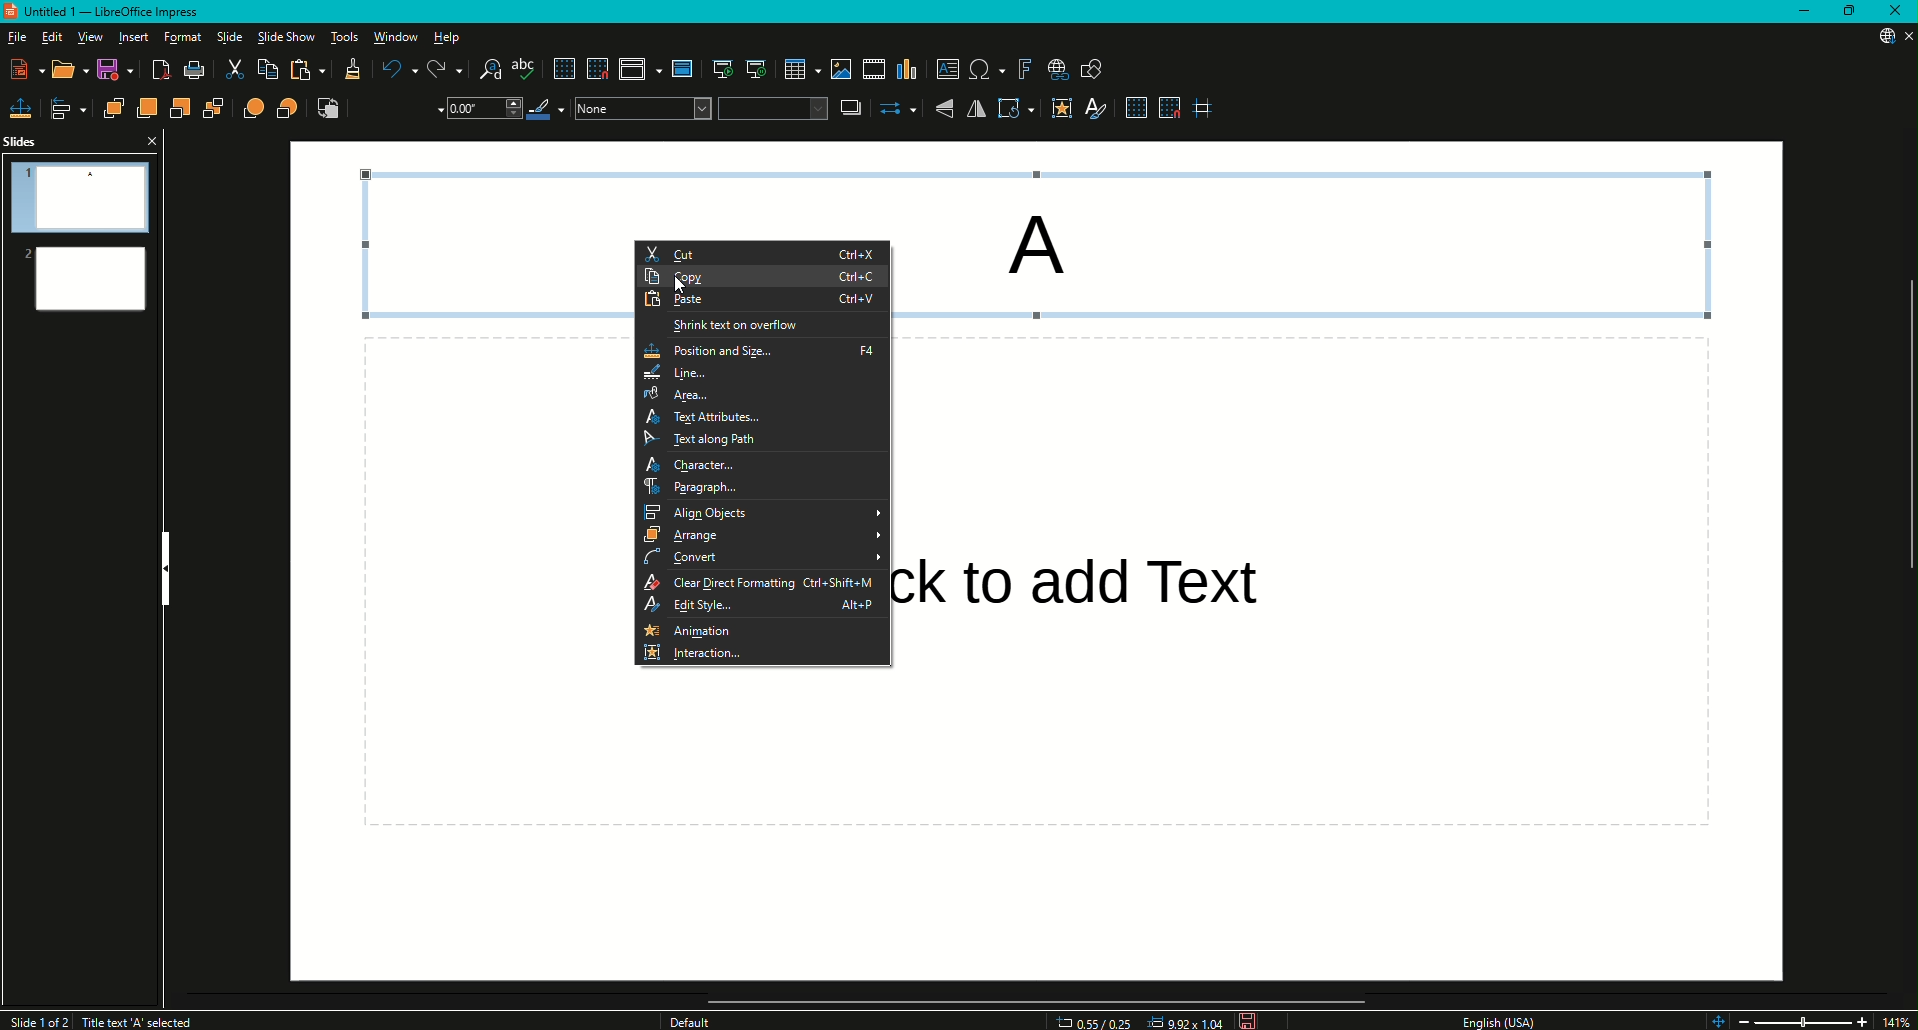 The image size is (1918, 1030). I want to click on Reverse, so click(326, 111).